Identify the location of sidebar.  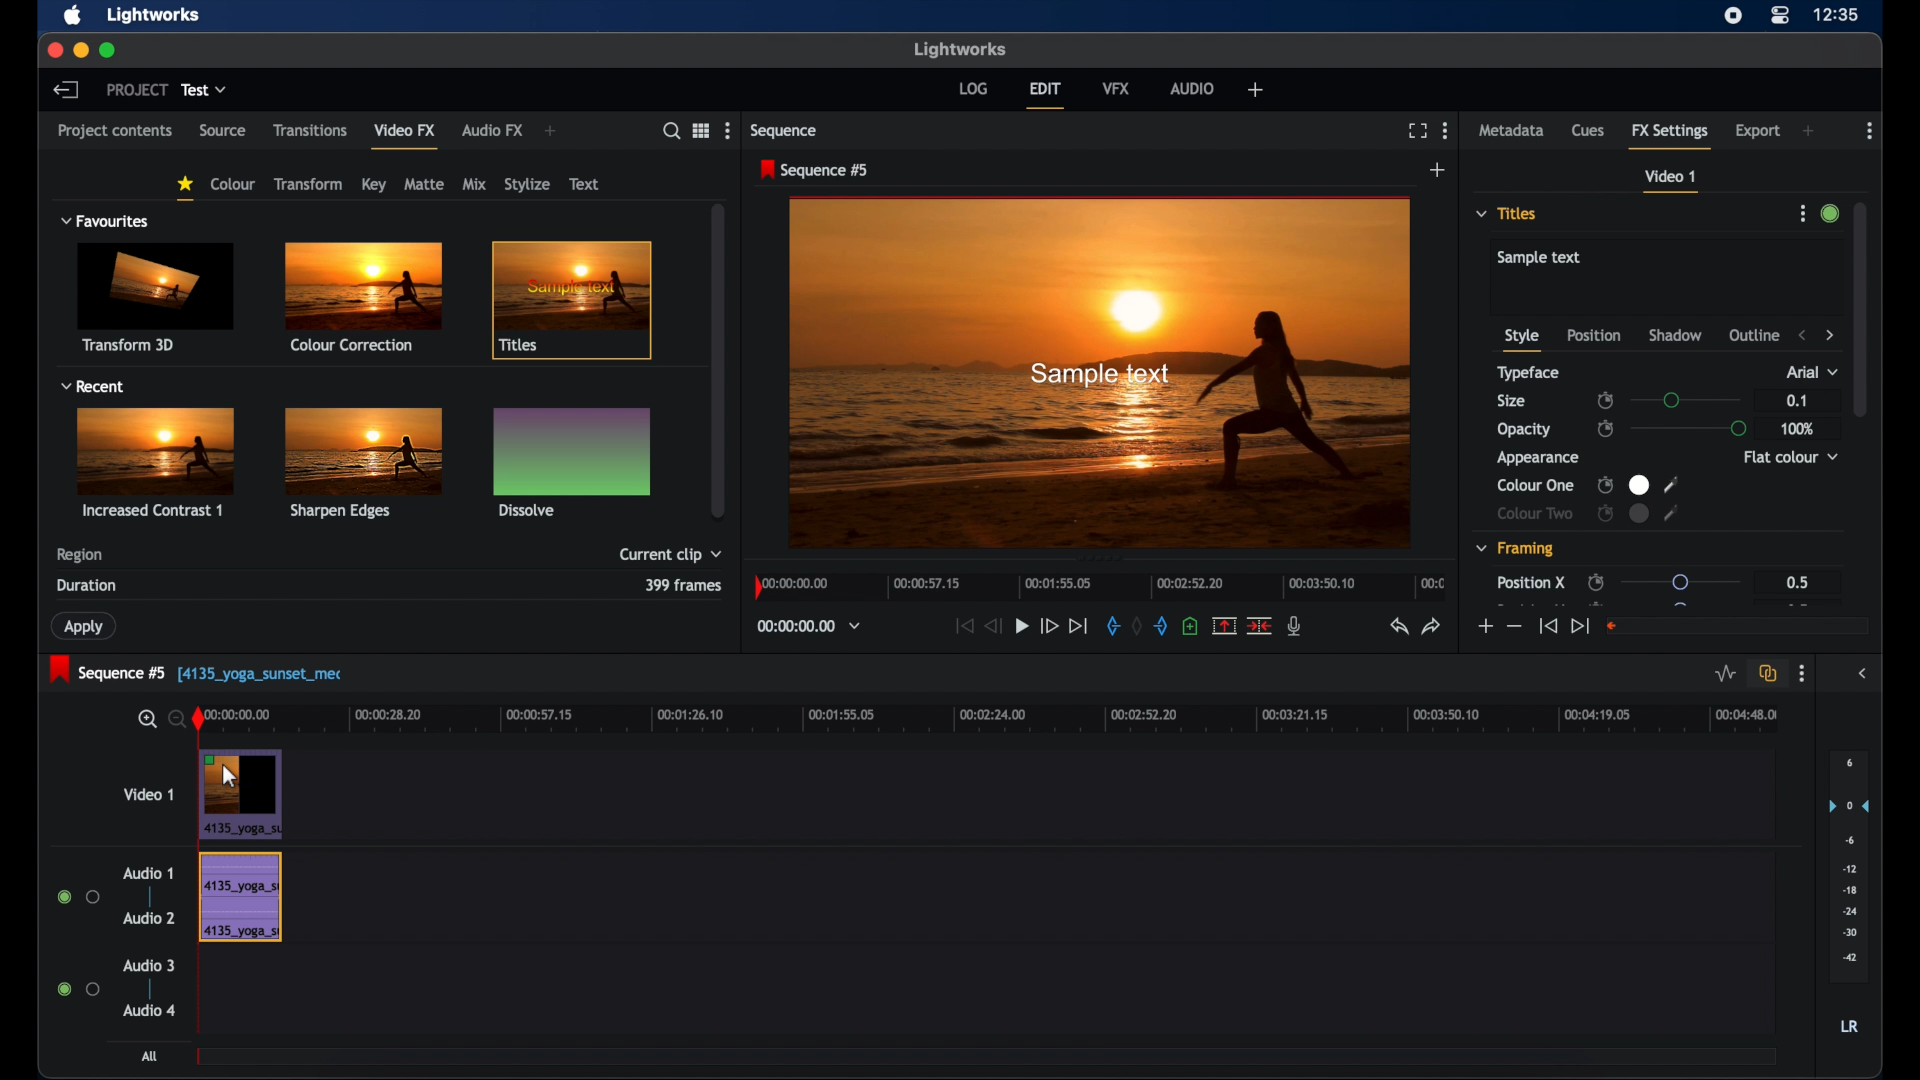
(1861, 673).